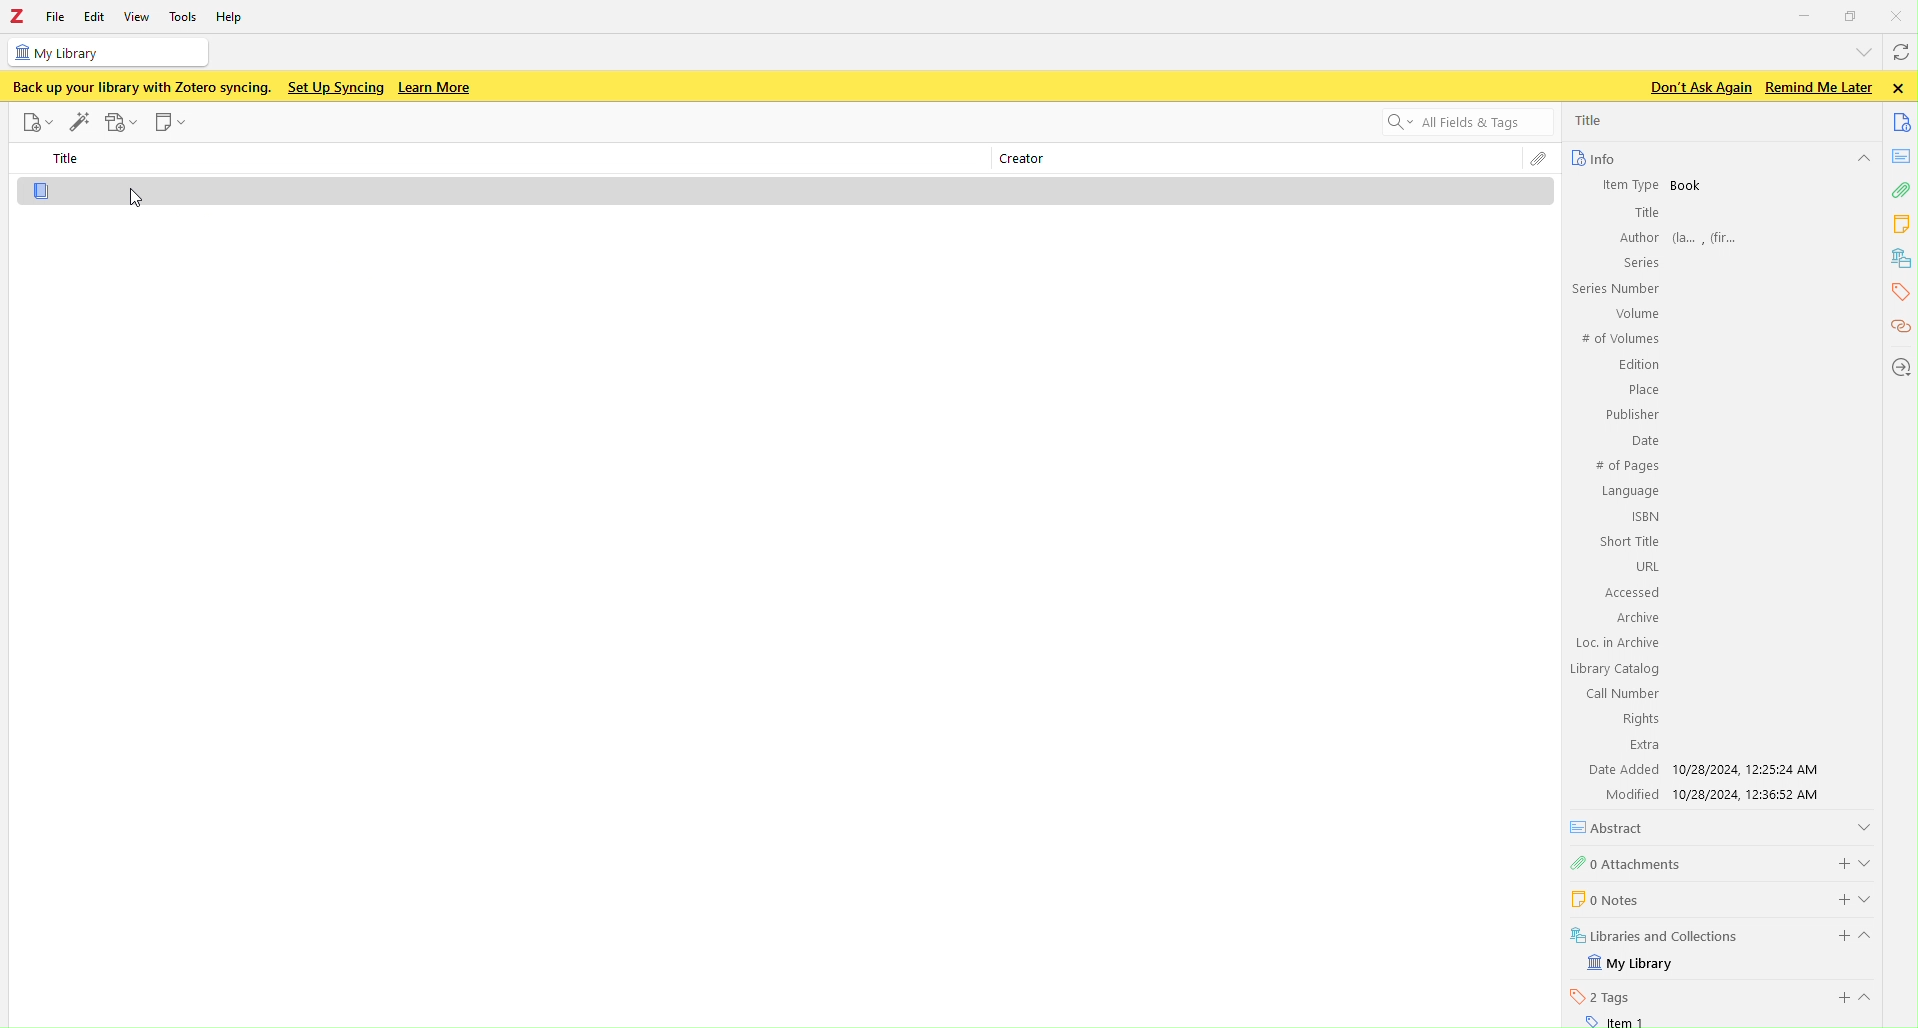  Describe the element at coordinates (1621, 184) in the screenshot. I see `Item Type` at that location.